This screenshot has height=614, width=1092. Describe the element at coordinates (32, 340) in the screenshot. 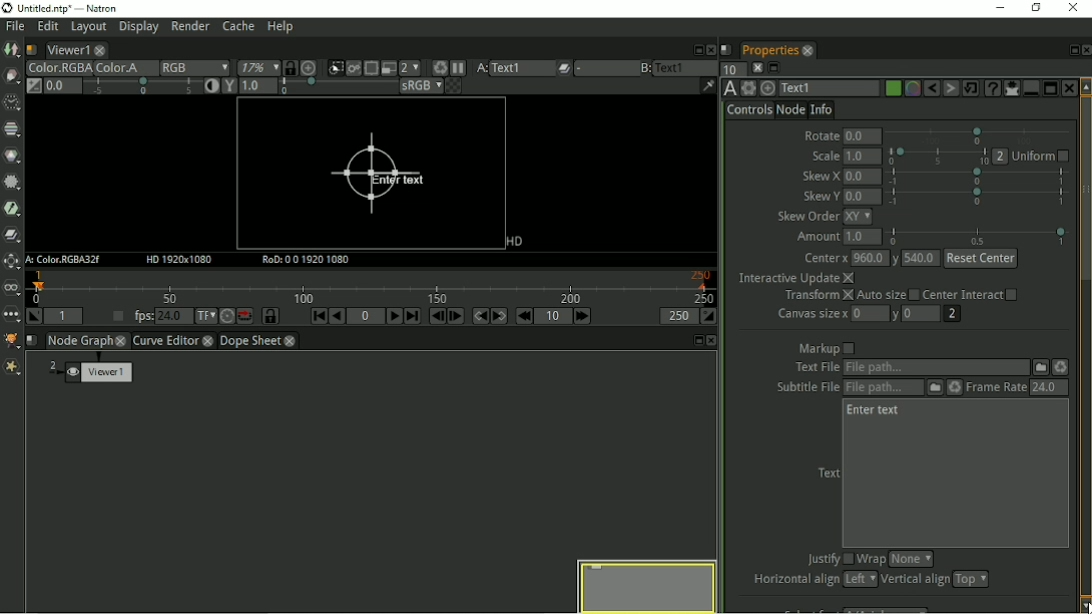

I see `Script name` at that location.